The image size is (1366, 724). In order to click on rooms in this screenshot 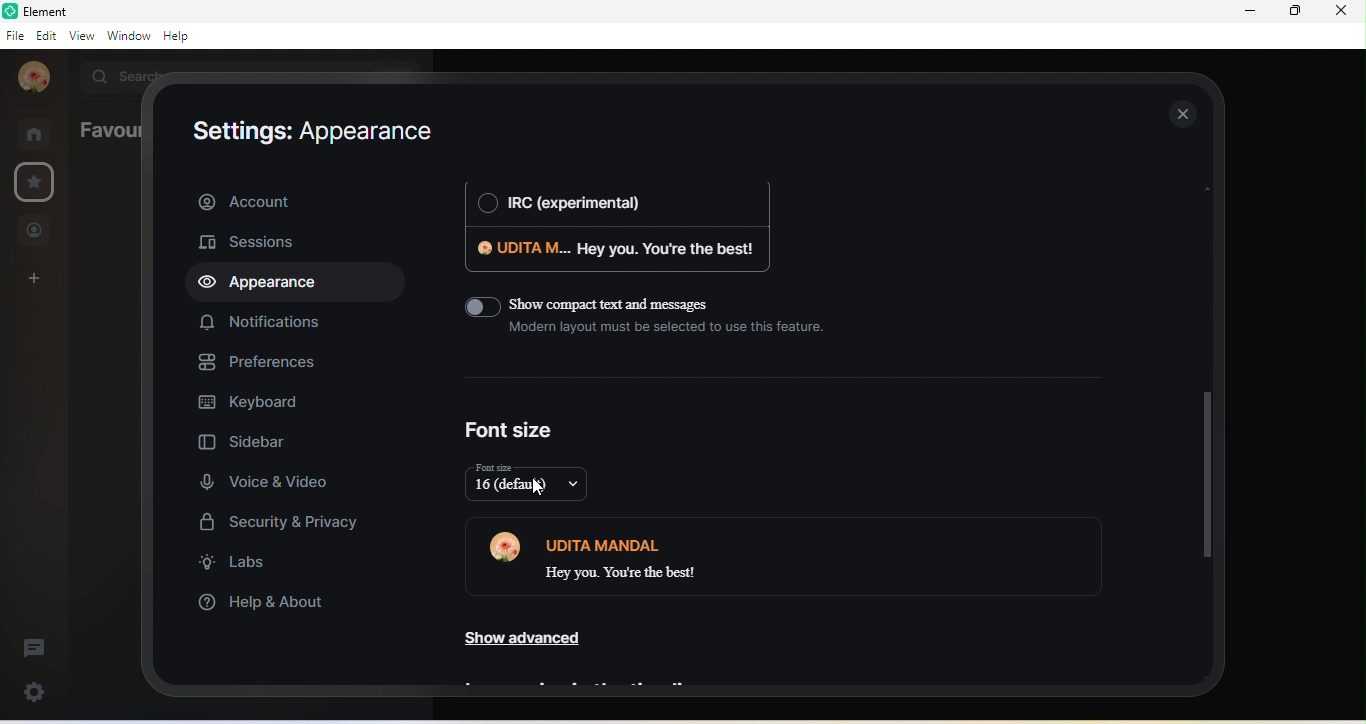, I will do `click(36, 132)`.